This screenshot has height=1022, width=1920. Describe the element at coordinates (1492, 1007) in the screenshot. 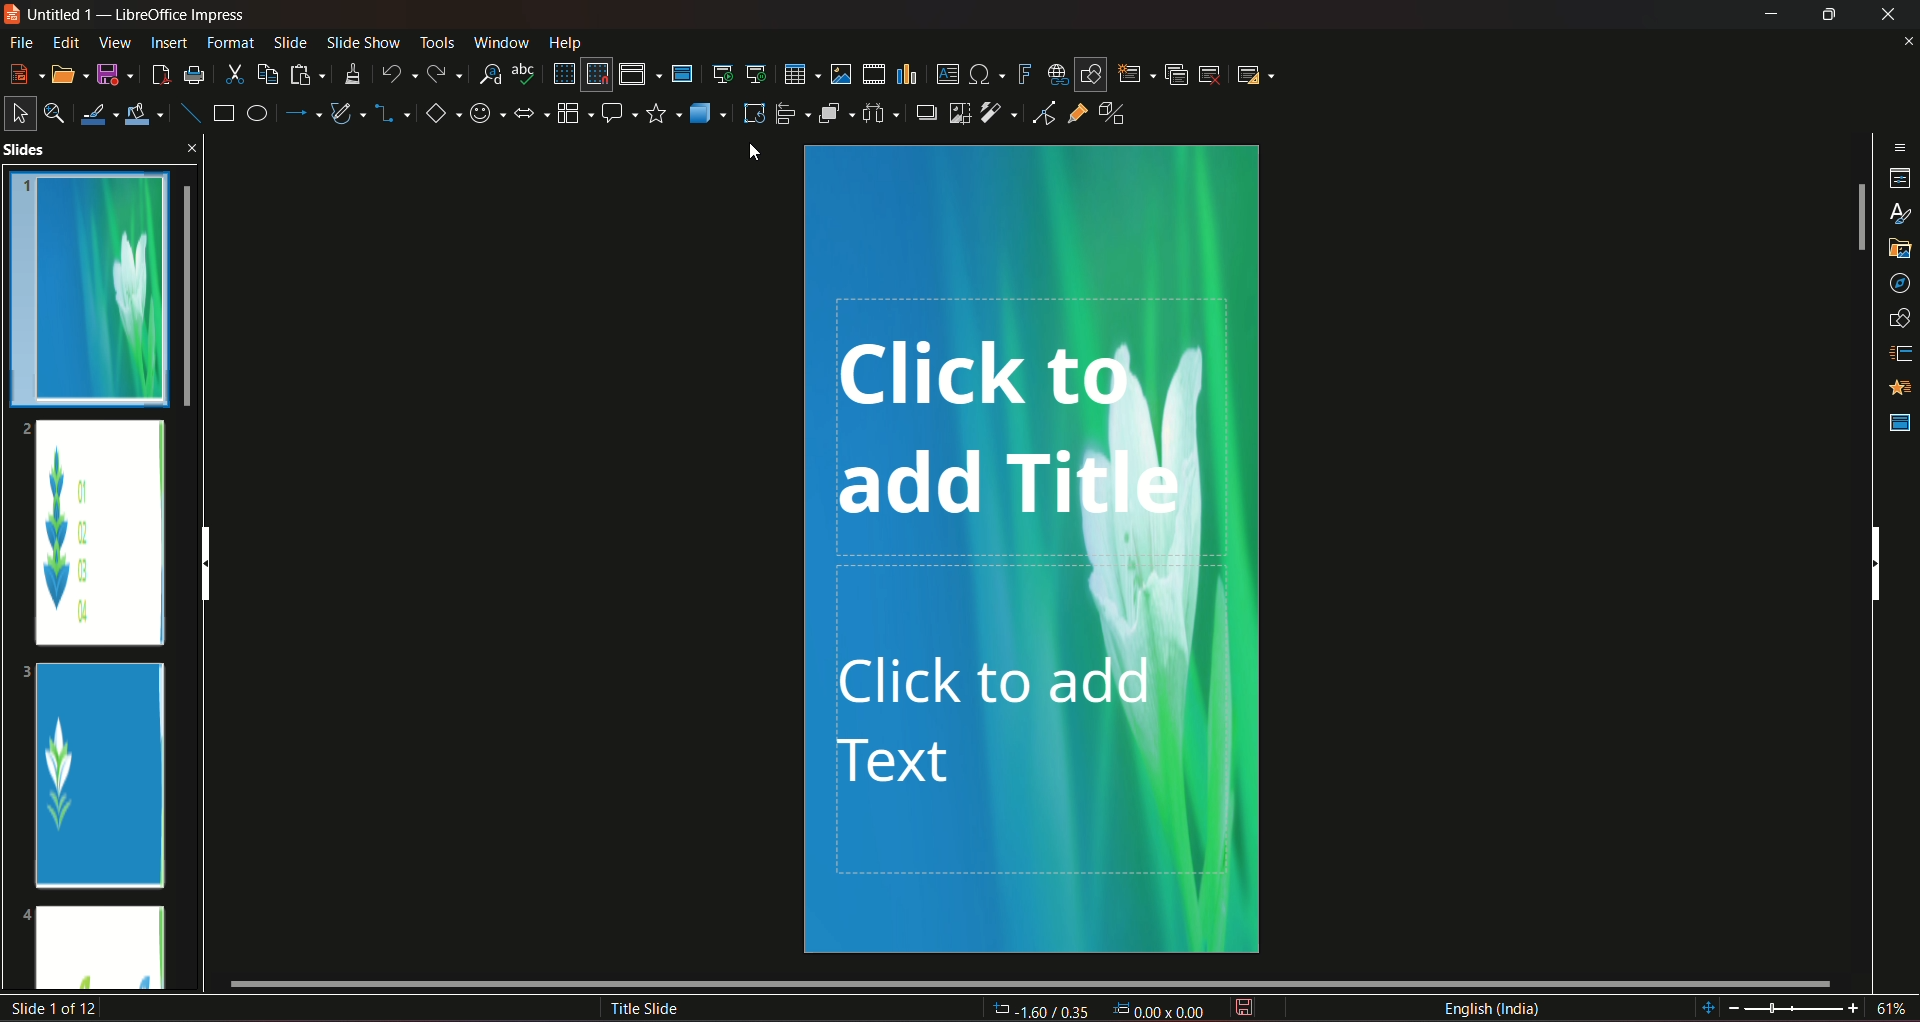

I see `language` at that location.